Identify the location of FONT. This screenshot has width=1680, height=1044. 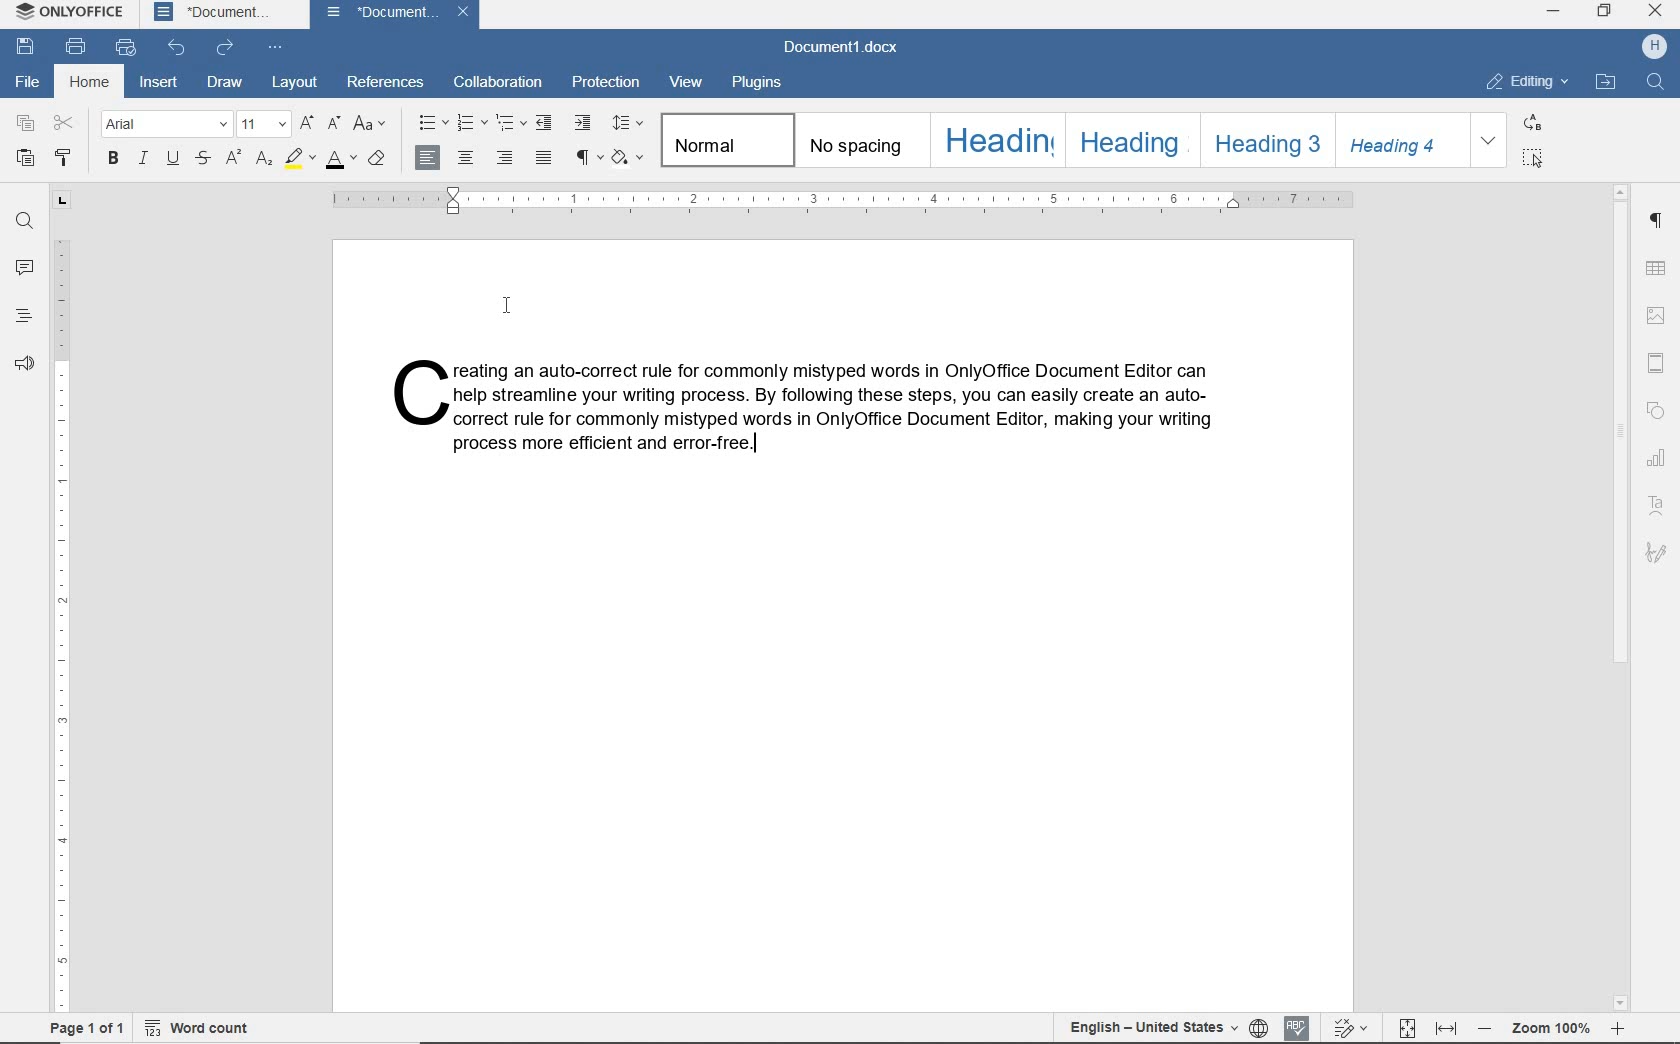
(166, 126).